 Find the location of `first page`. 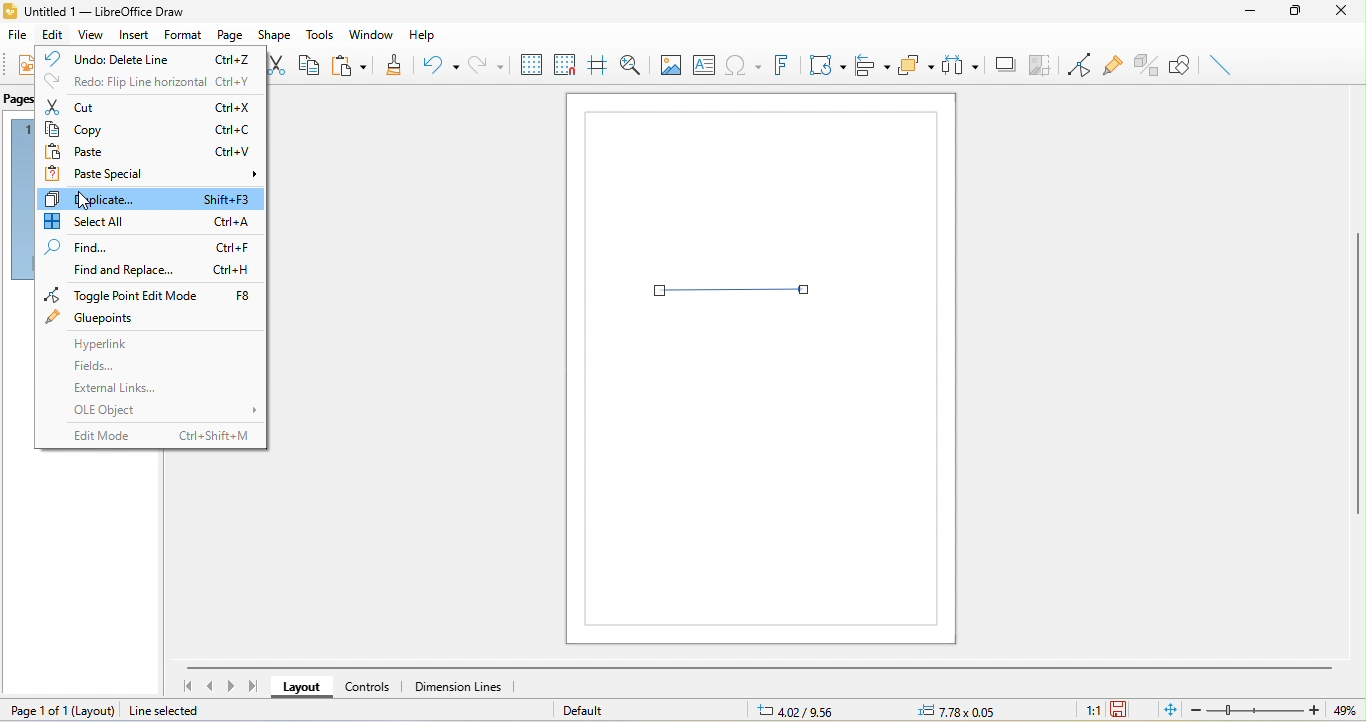

first page is located at coordinates (185, 685).